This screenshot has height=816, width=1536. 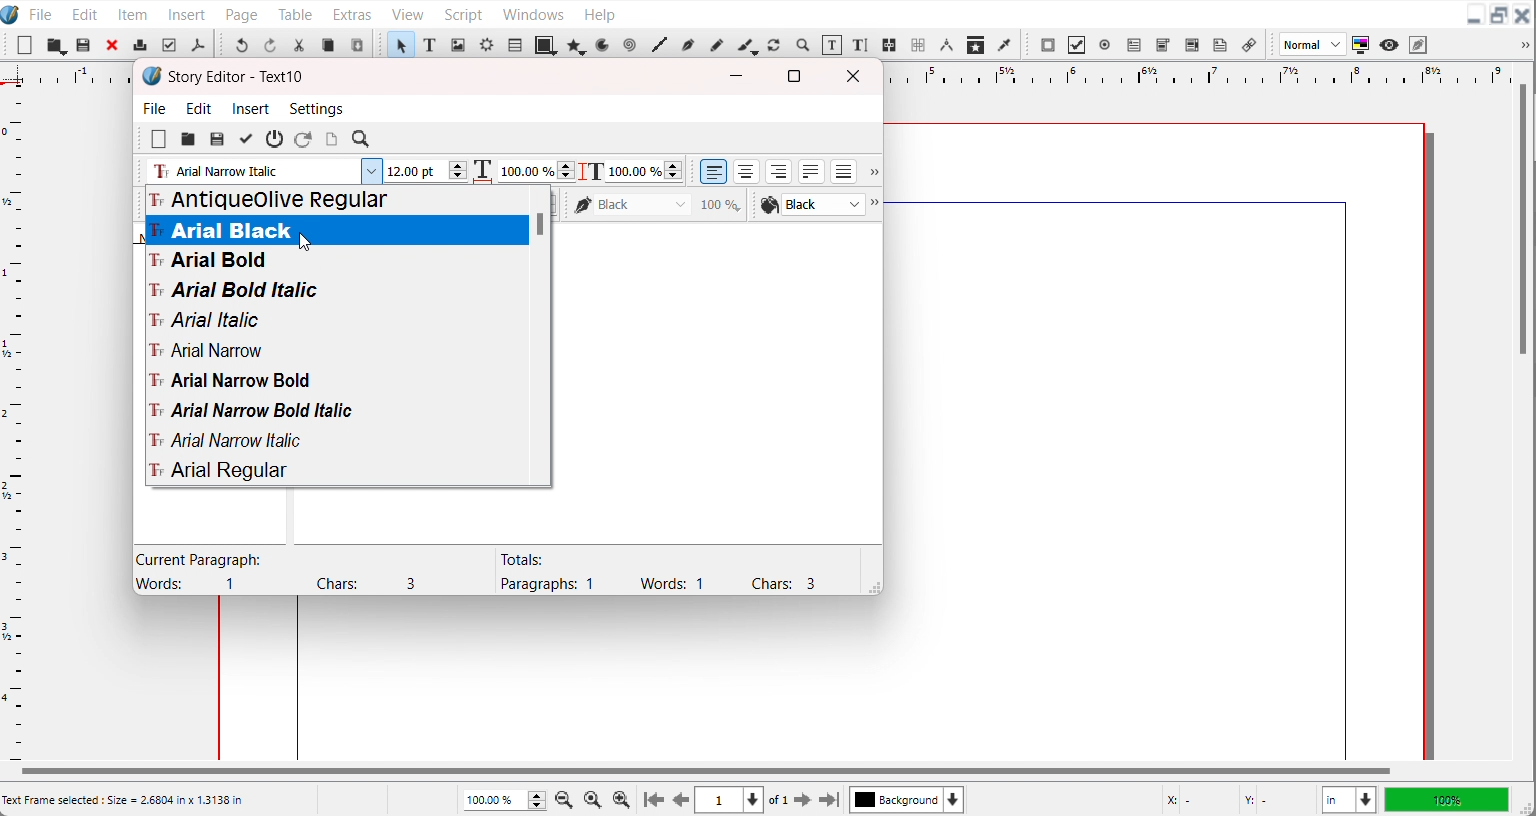 What do you see at coordinates (714, 171) in the screenshot?
I see `Align text left` at bounding box center [714, 171].